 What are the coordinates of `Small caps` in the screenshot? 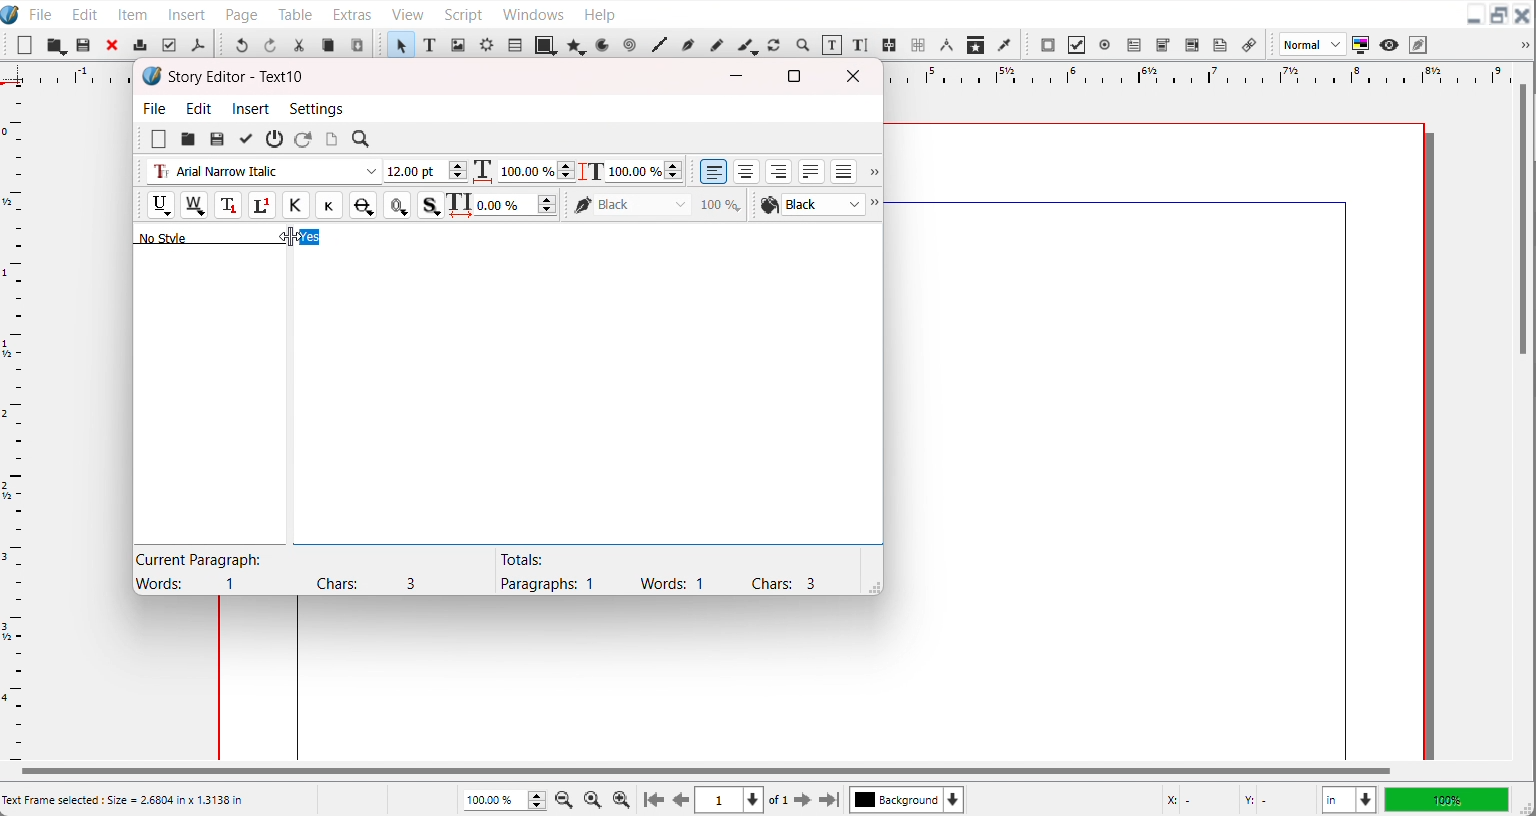 It's located at (328, 204).